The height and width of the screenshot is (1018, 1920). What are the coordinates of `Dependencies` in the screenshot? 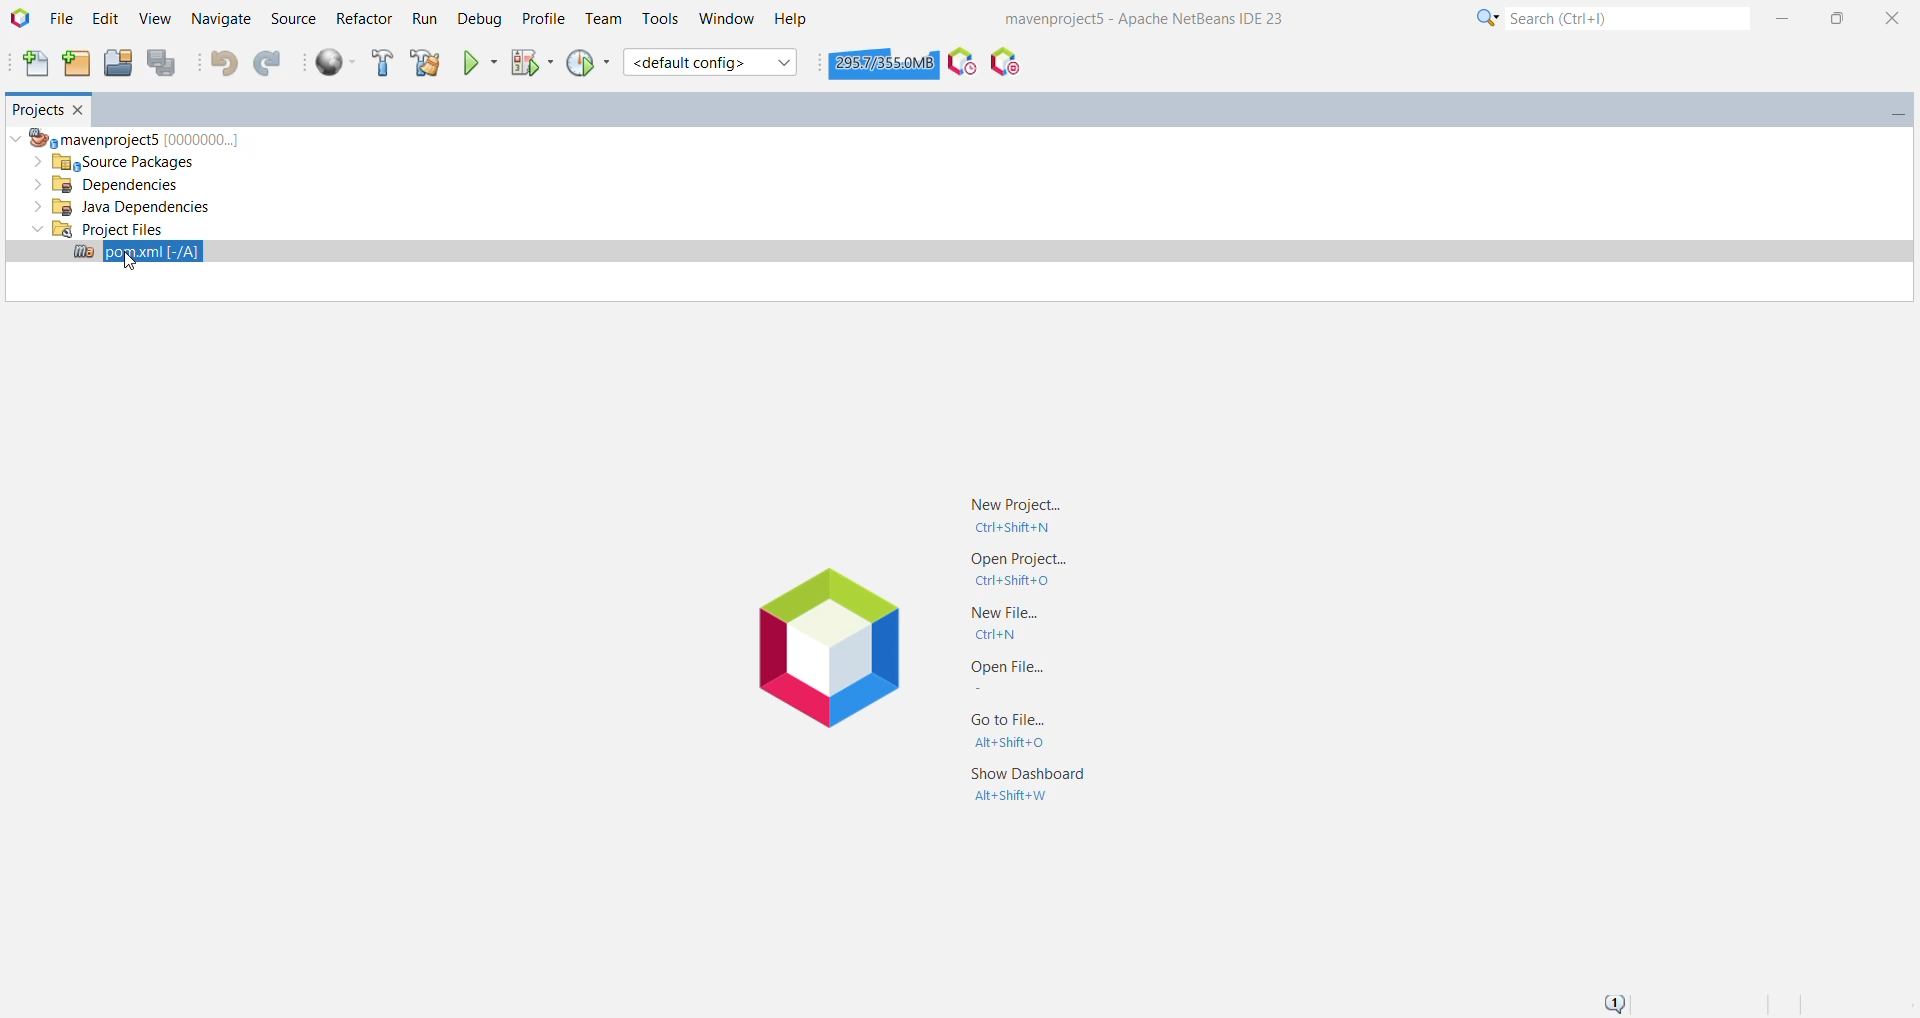 It's located at (112, 185).